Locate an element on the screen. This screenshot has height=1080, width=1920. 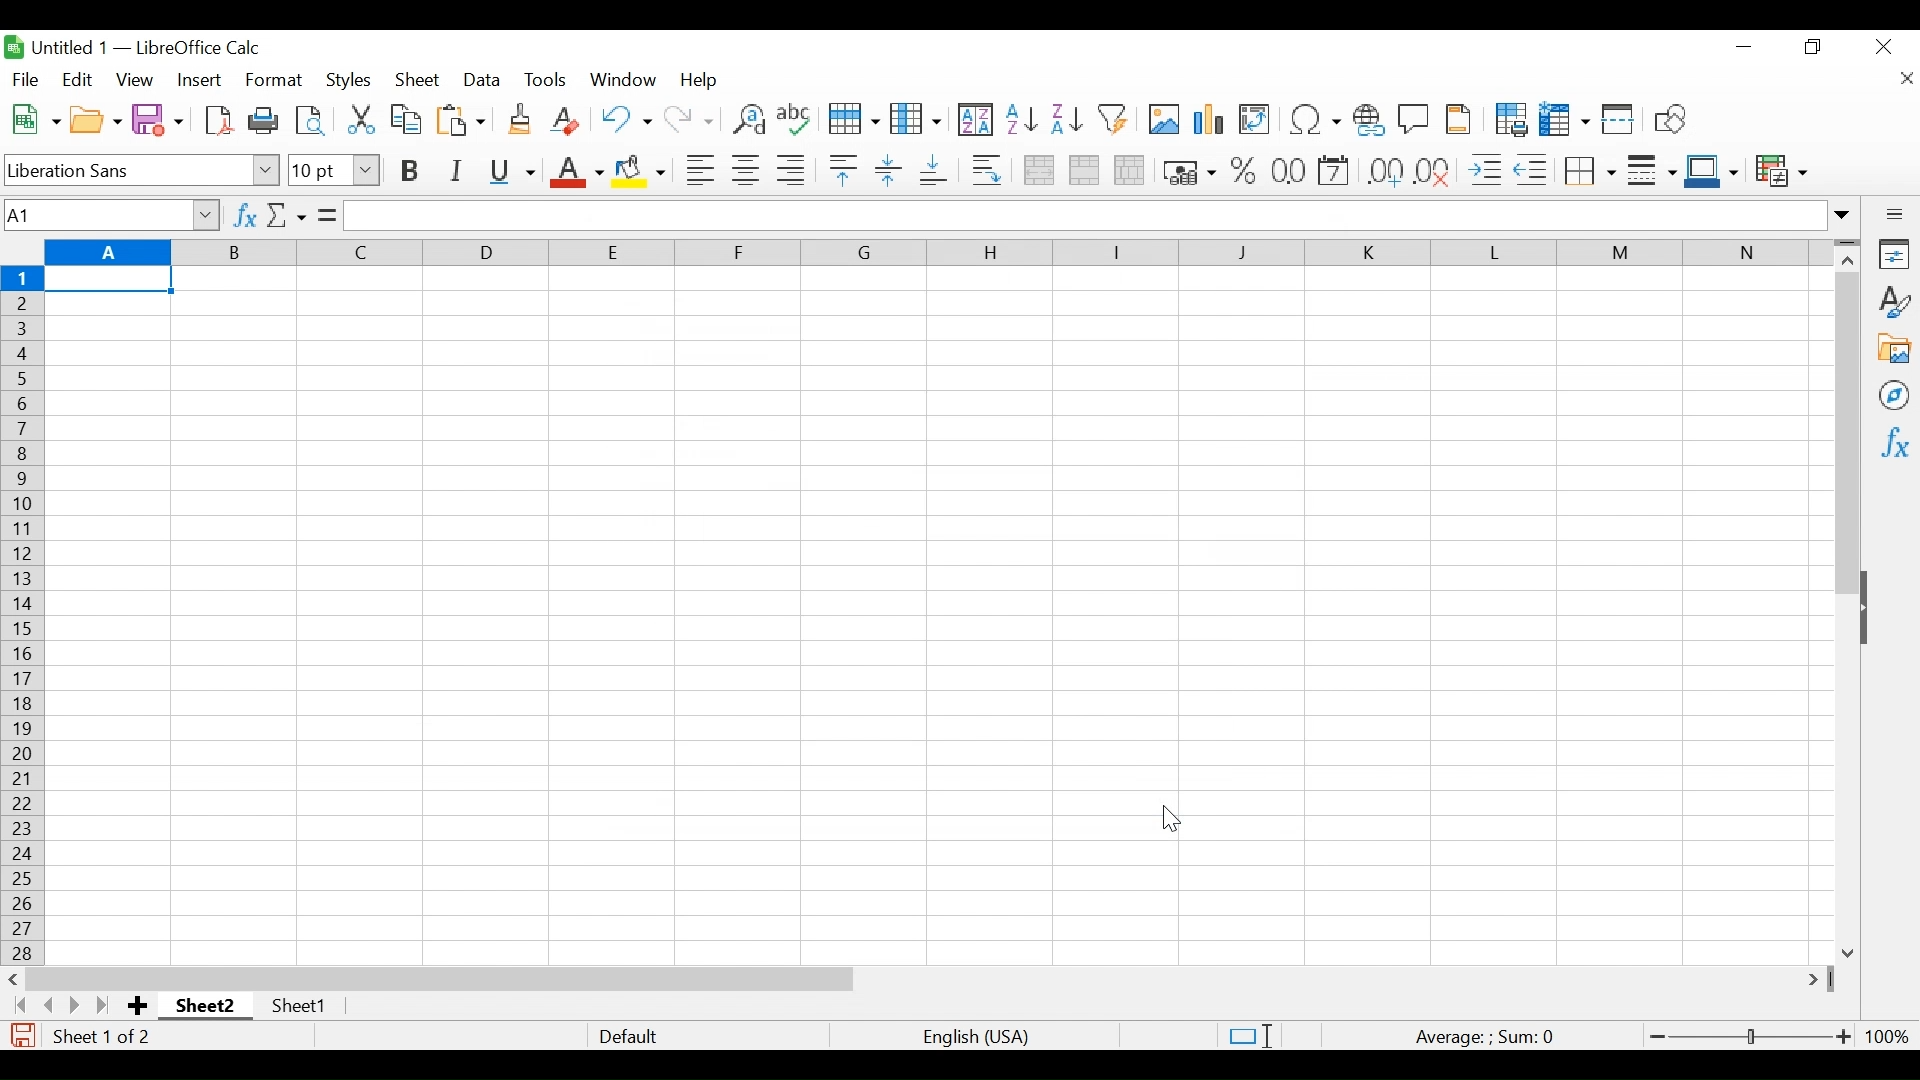
Sheet is located at coordinates (419, 80).